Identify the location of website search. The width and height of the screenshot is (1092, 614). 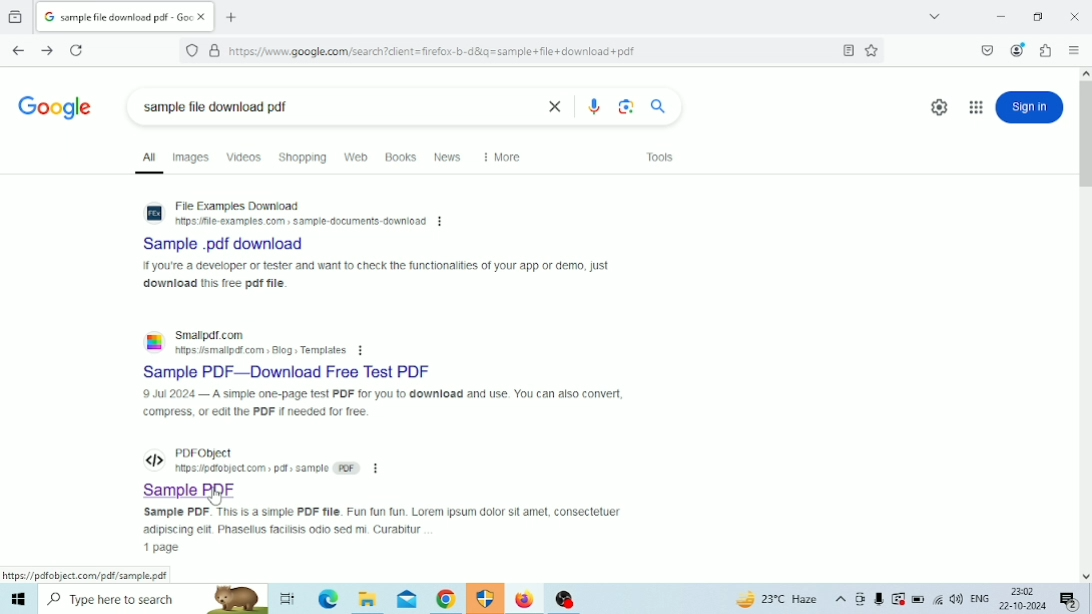
(237, 206).